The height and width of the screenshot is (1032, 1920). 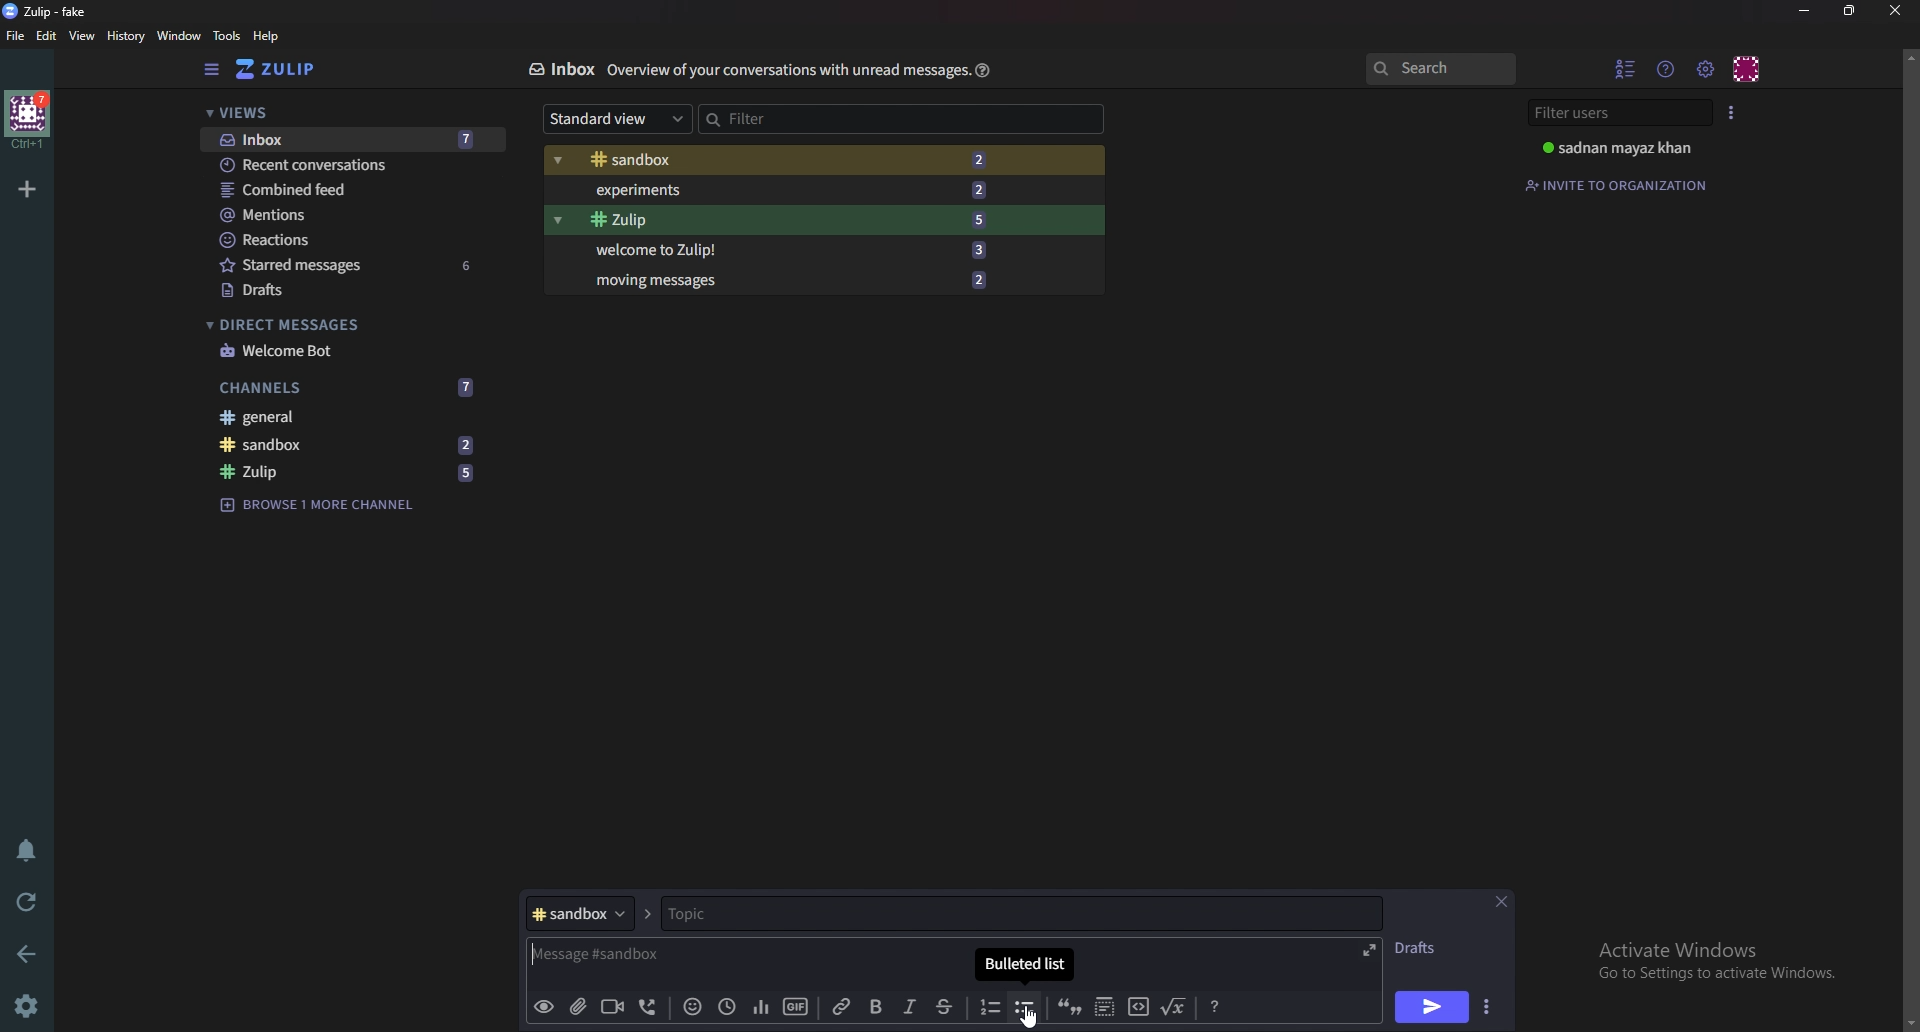 What do you see at coordinates (351, 215) in the screenshot?
I see `Mentions` at bounding box center [351, 215].